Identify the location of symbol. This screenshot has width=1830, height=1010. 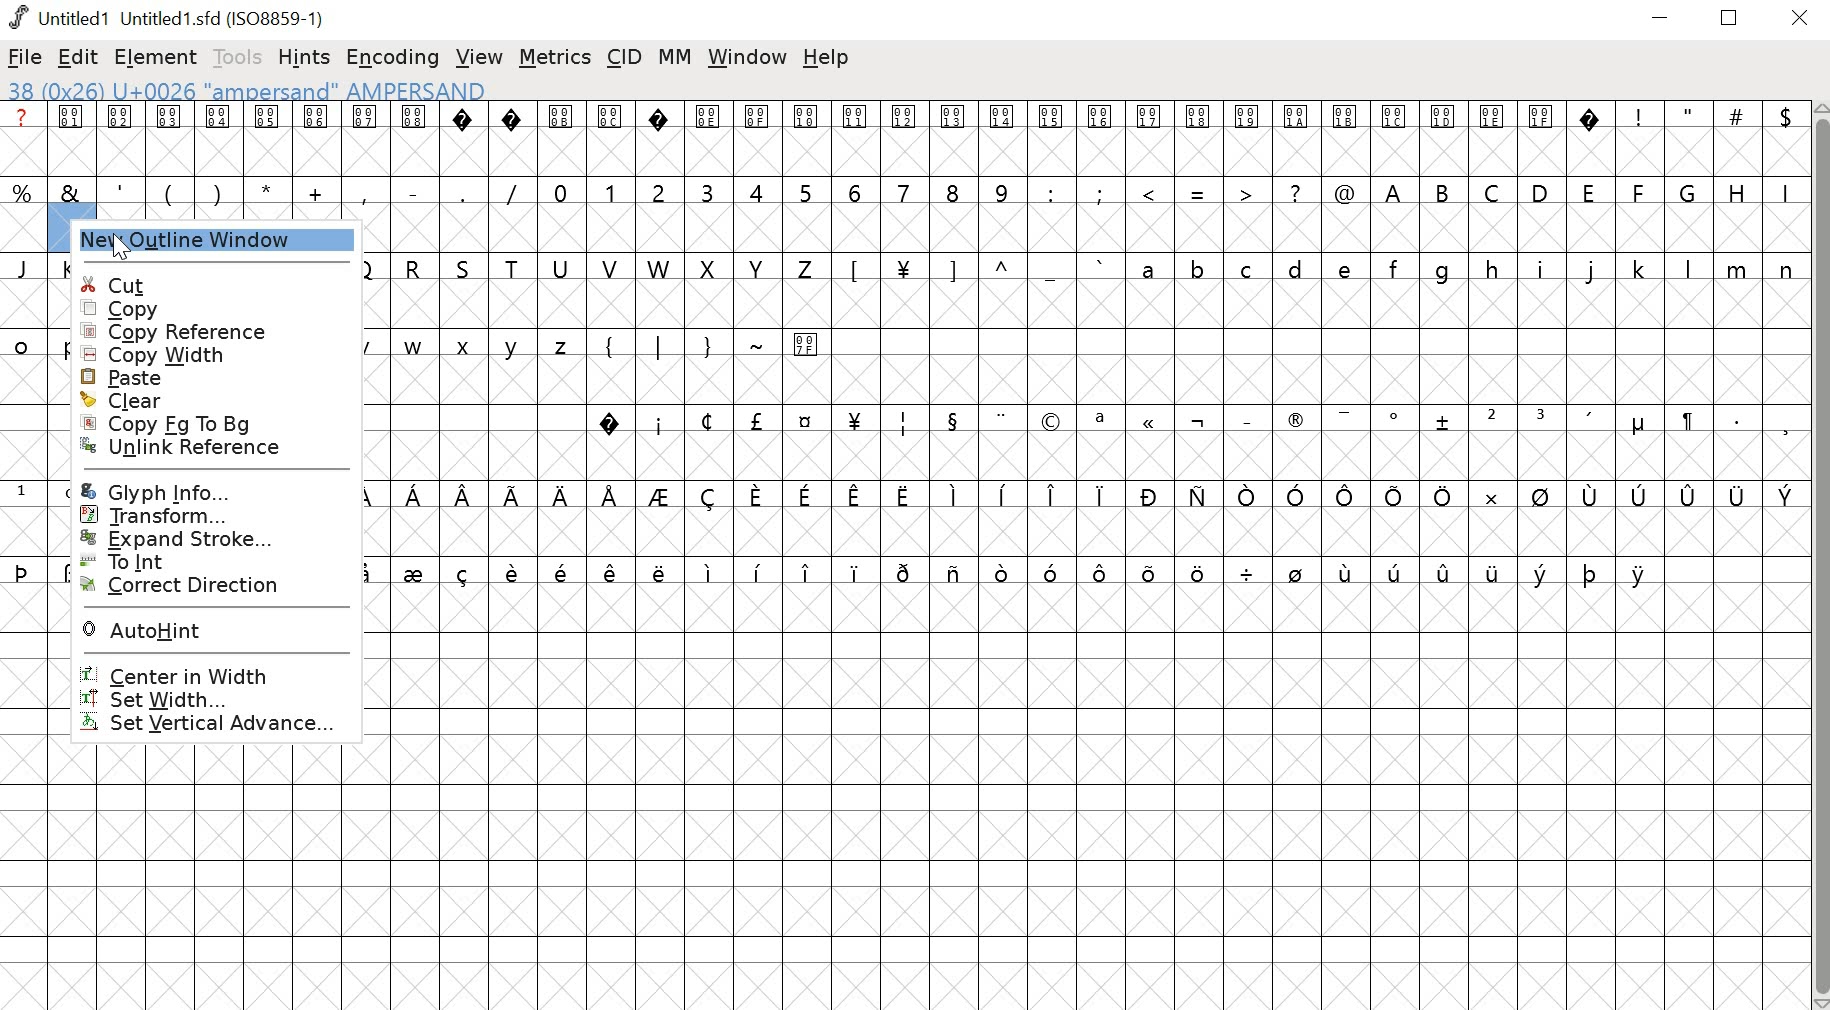
(1248, 496).